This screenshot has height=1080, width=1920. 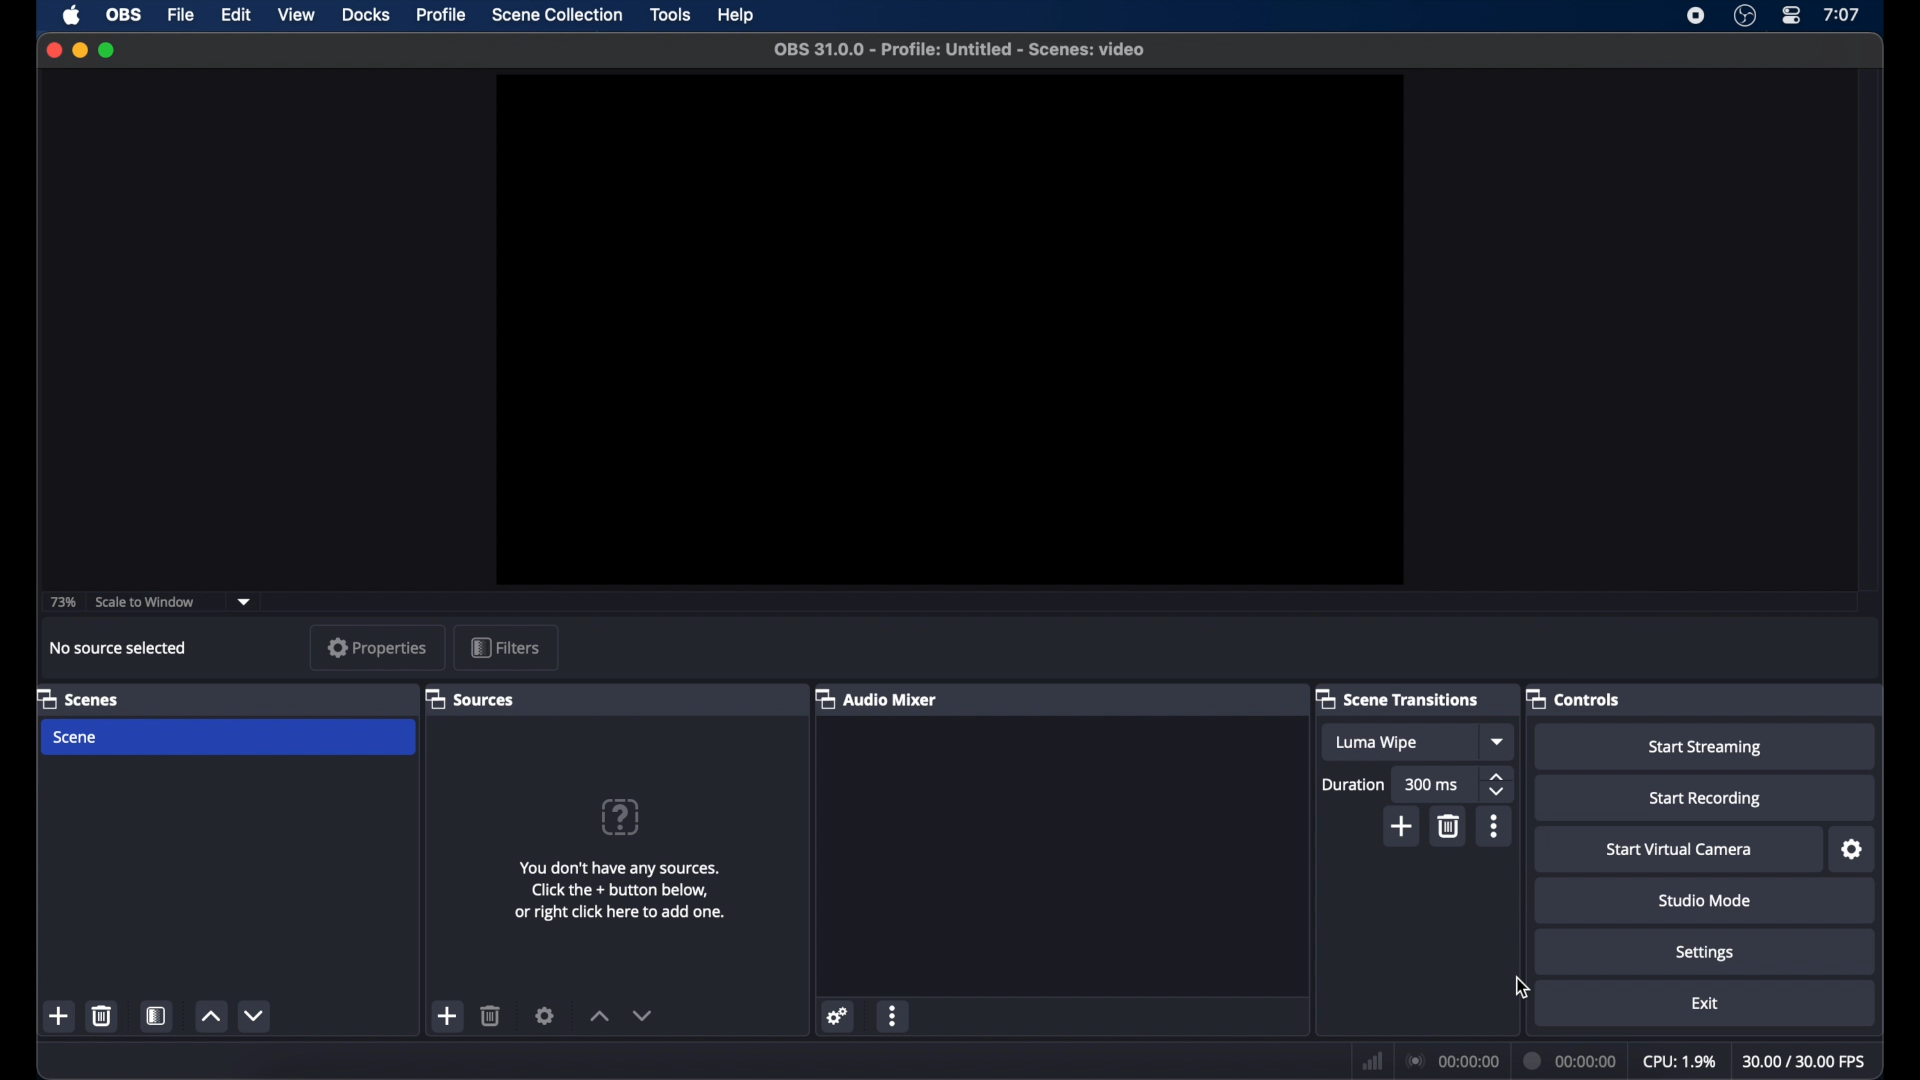 What do you see at coordinates (1706, 901) in the screenshot?
I see `studio mode` at bounding box center [1706, 901].